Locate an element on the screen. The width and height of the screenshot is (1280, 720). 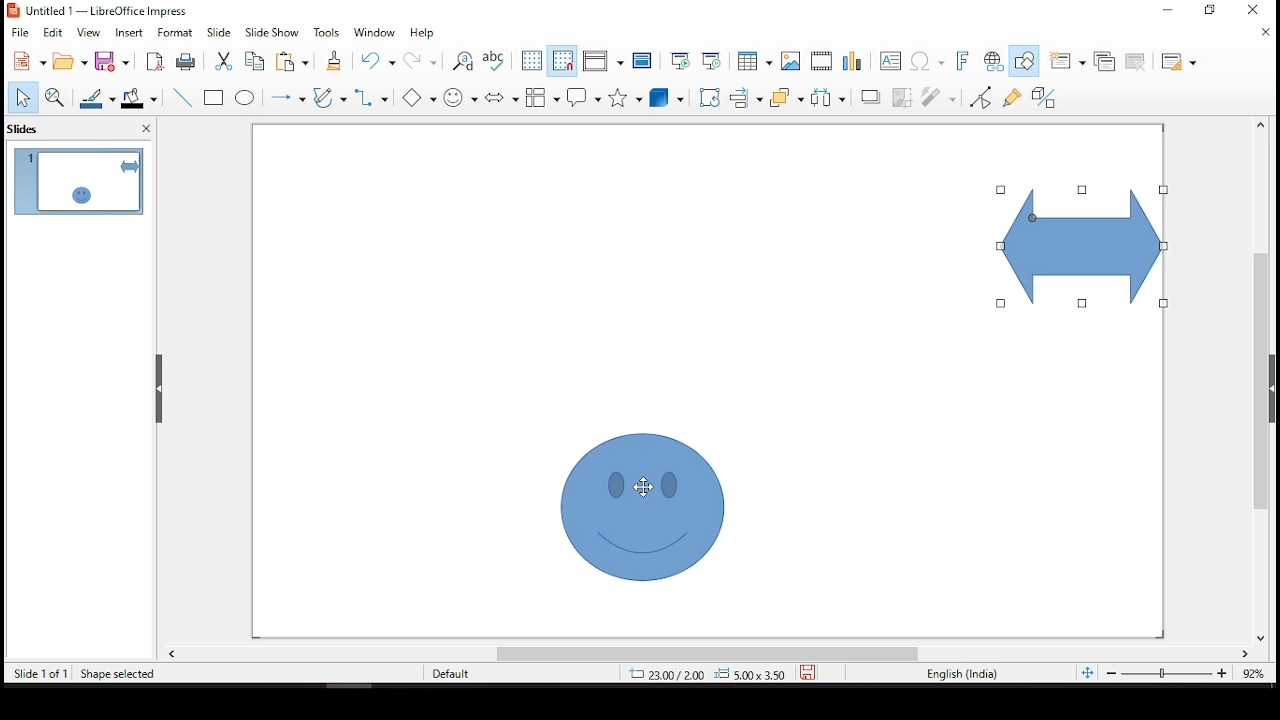
restore is located at coordinates (1167, 11).